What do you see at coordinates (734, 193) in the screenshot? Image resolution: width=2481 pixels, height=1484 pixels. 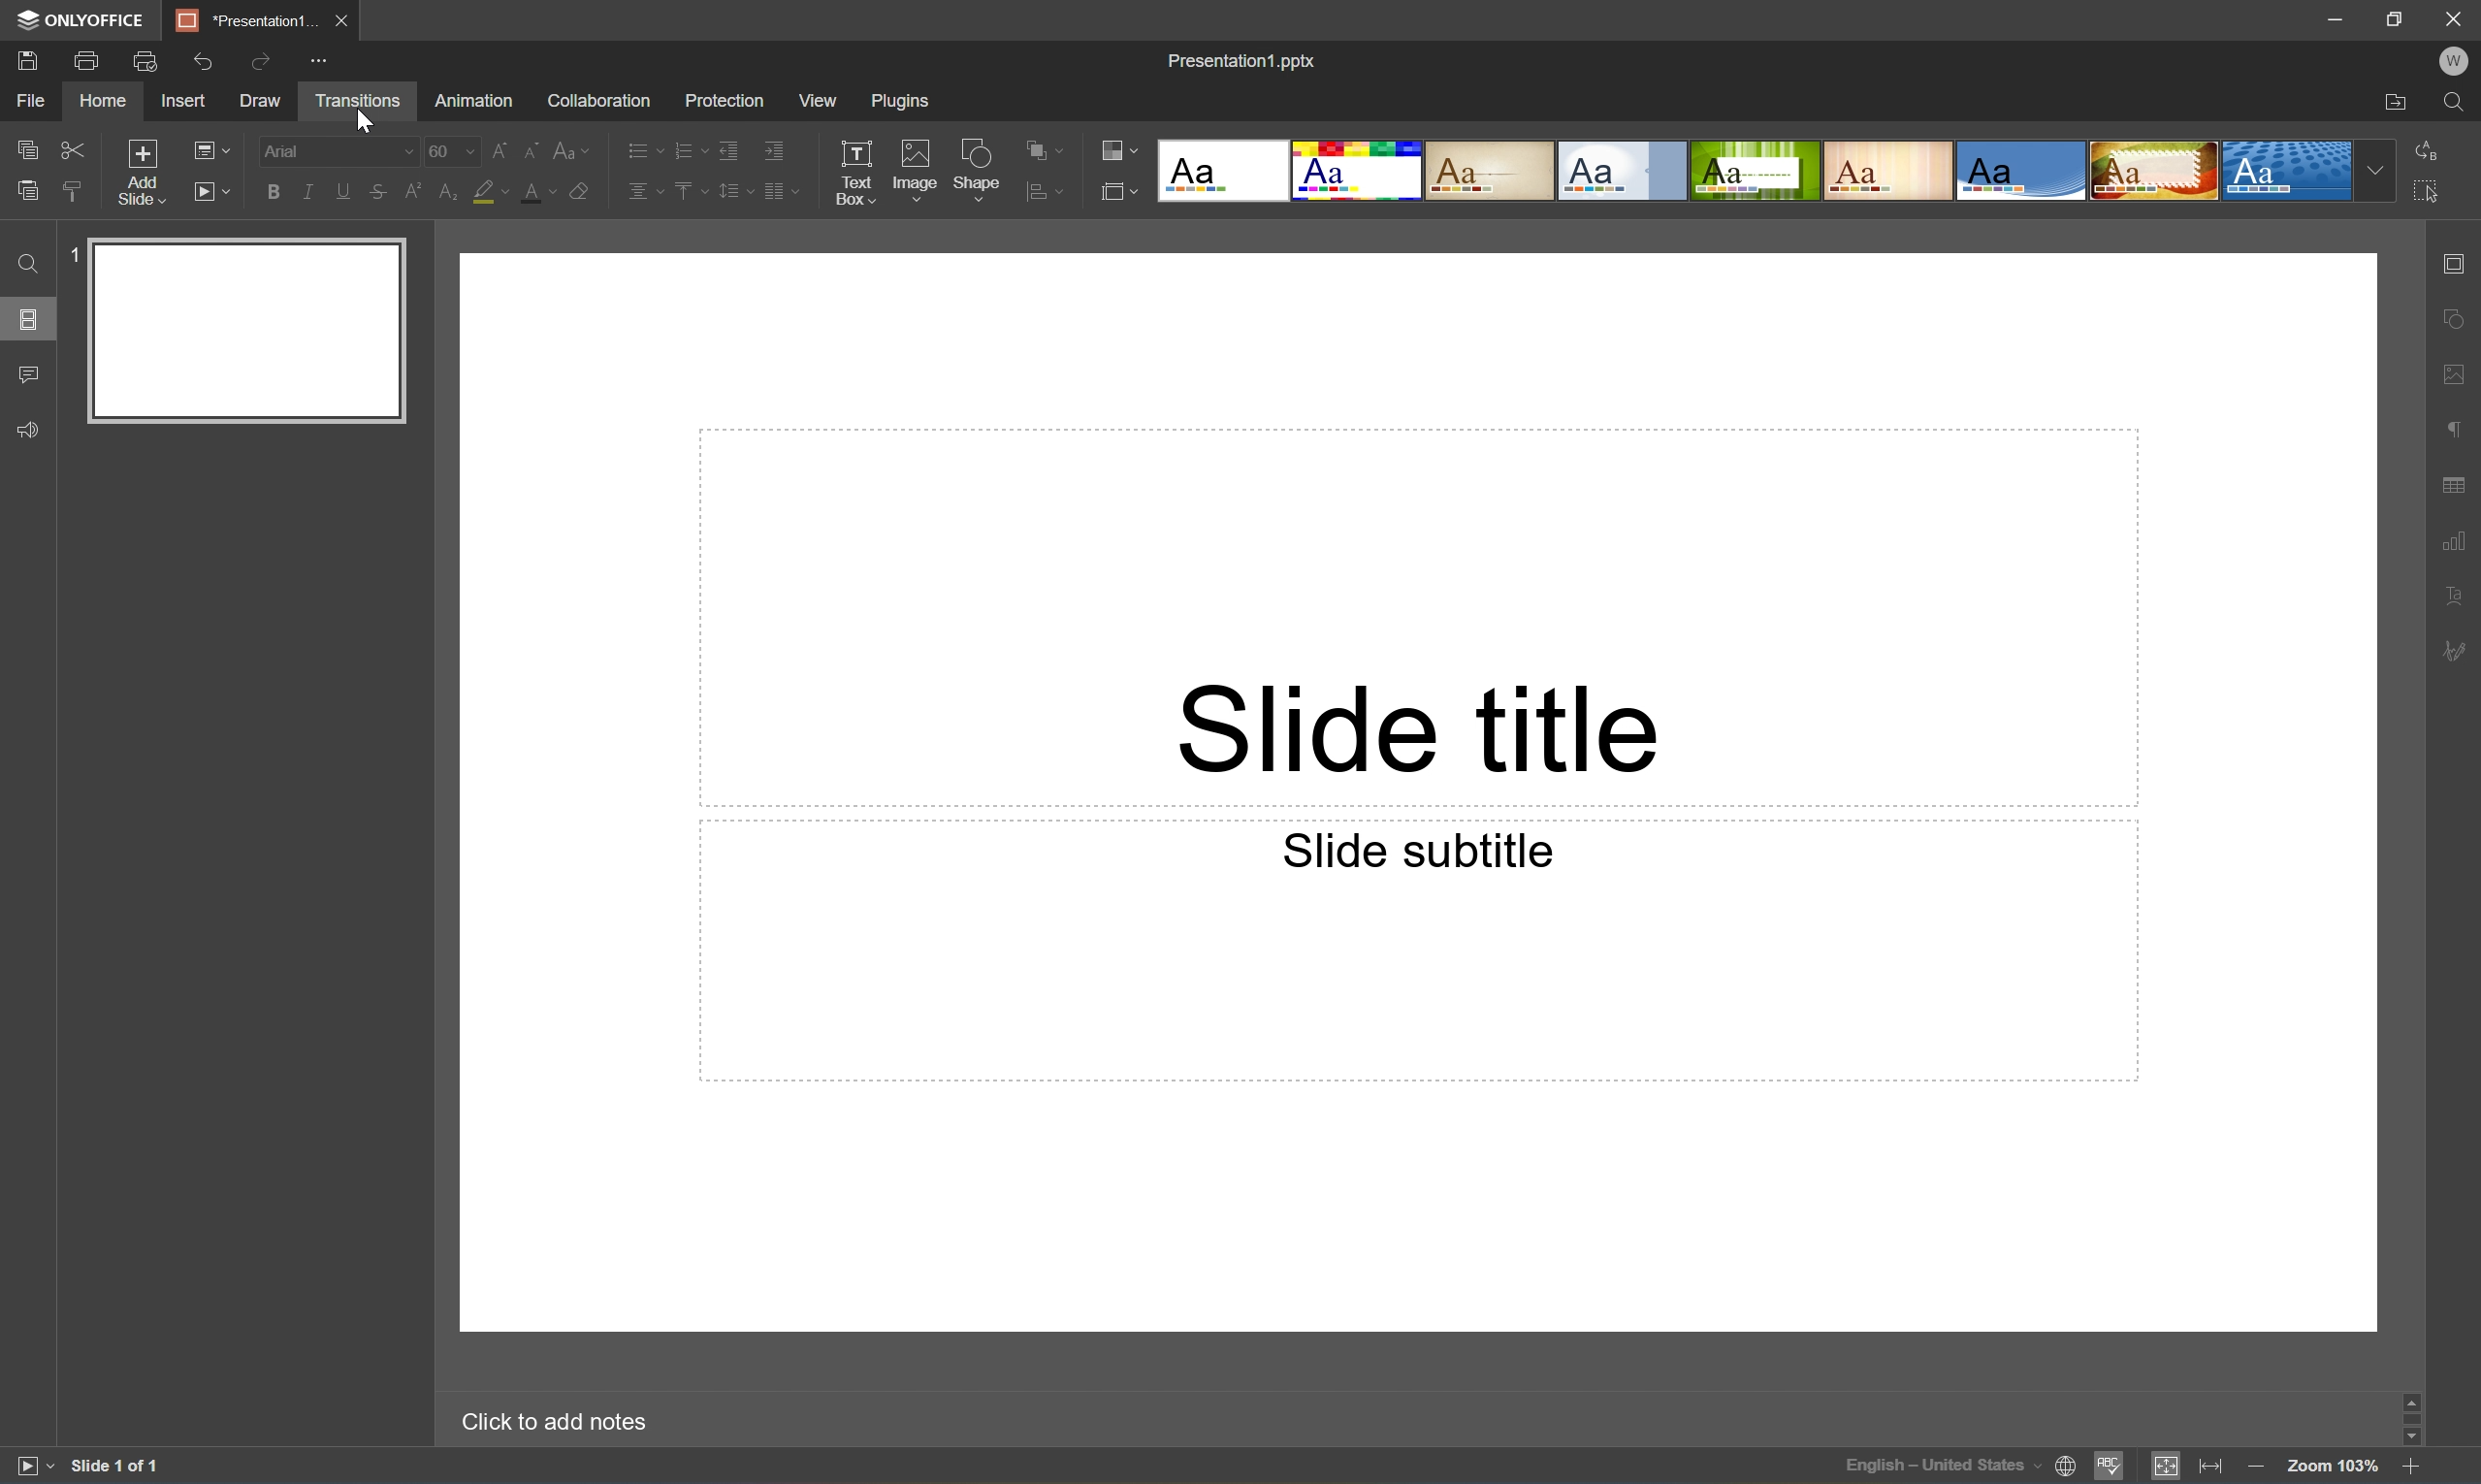 I see `Line spacing` at bounding box center [734, 193].